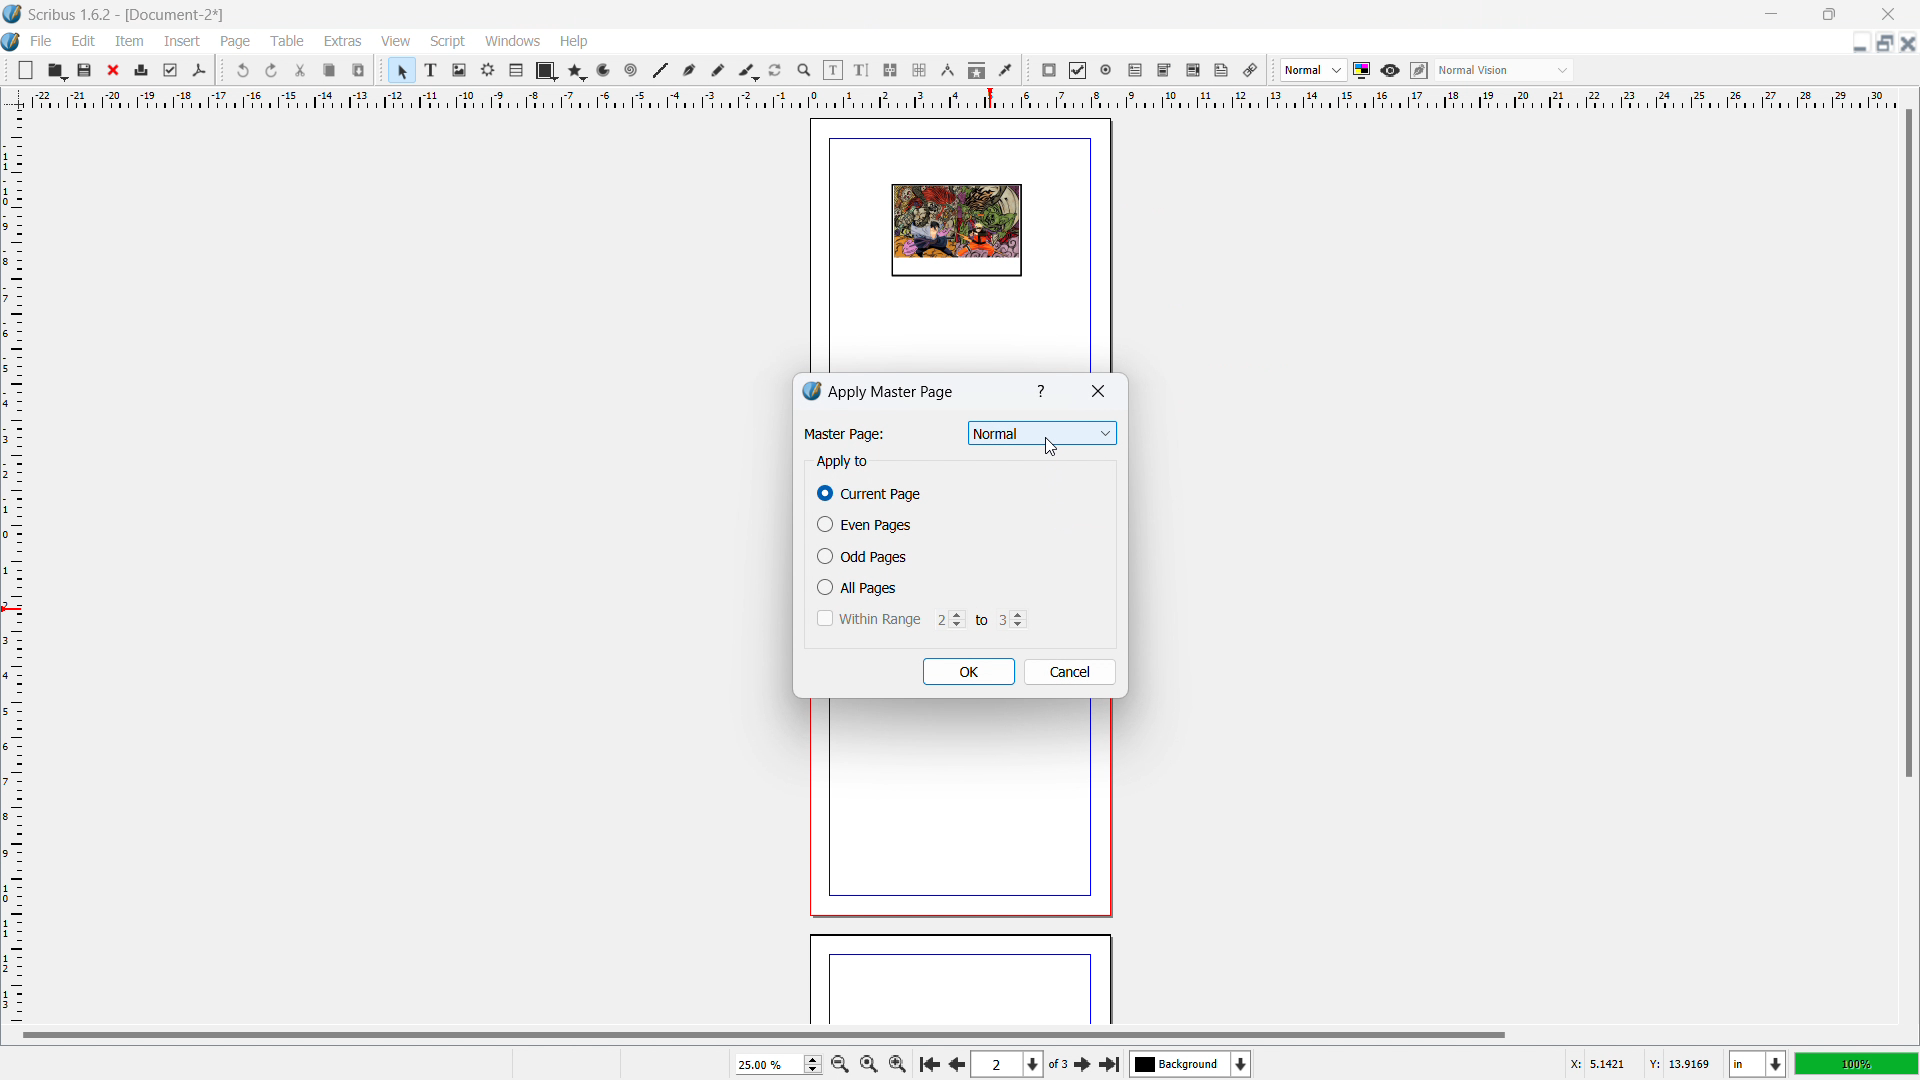  What do you see at coordinates (1049, 70) in the screenshot?
I see `pdf push button` at bounding box center [1049, 70].